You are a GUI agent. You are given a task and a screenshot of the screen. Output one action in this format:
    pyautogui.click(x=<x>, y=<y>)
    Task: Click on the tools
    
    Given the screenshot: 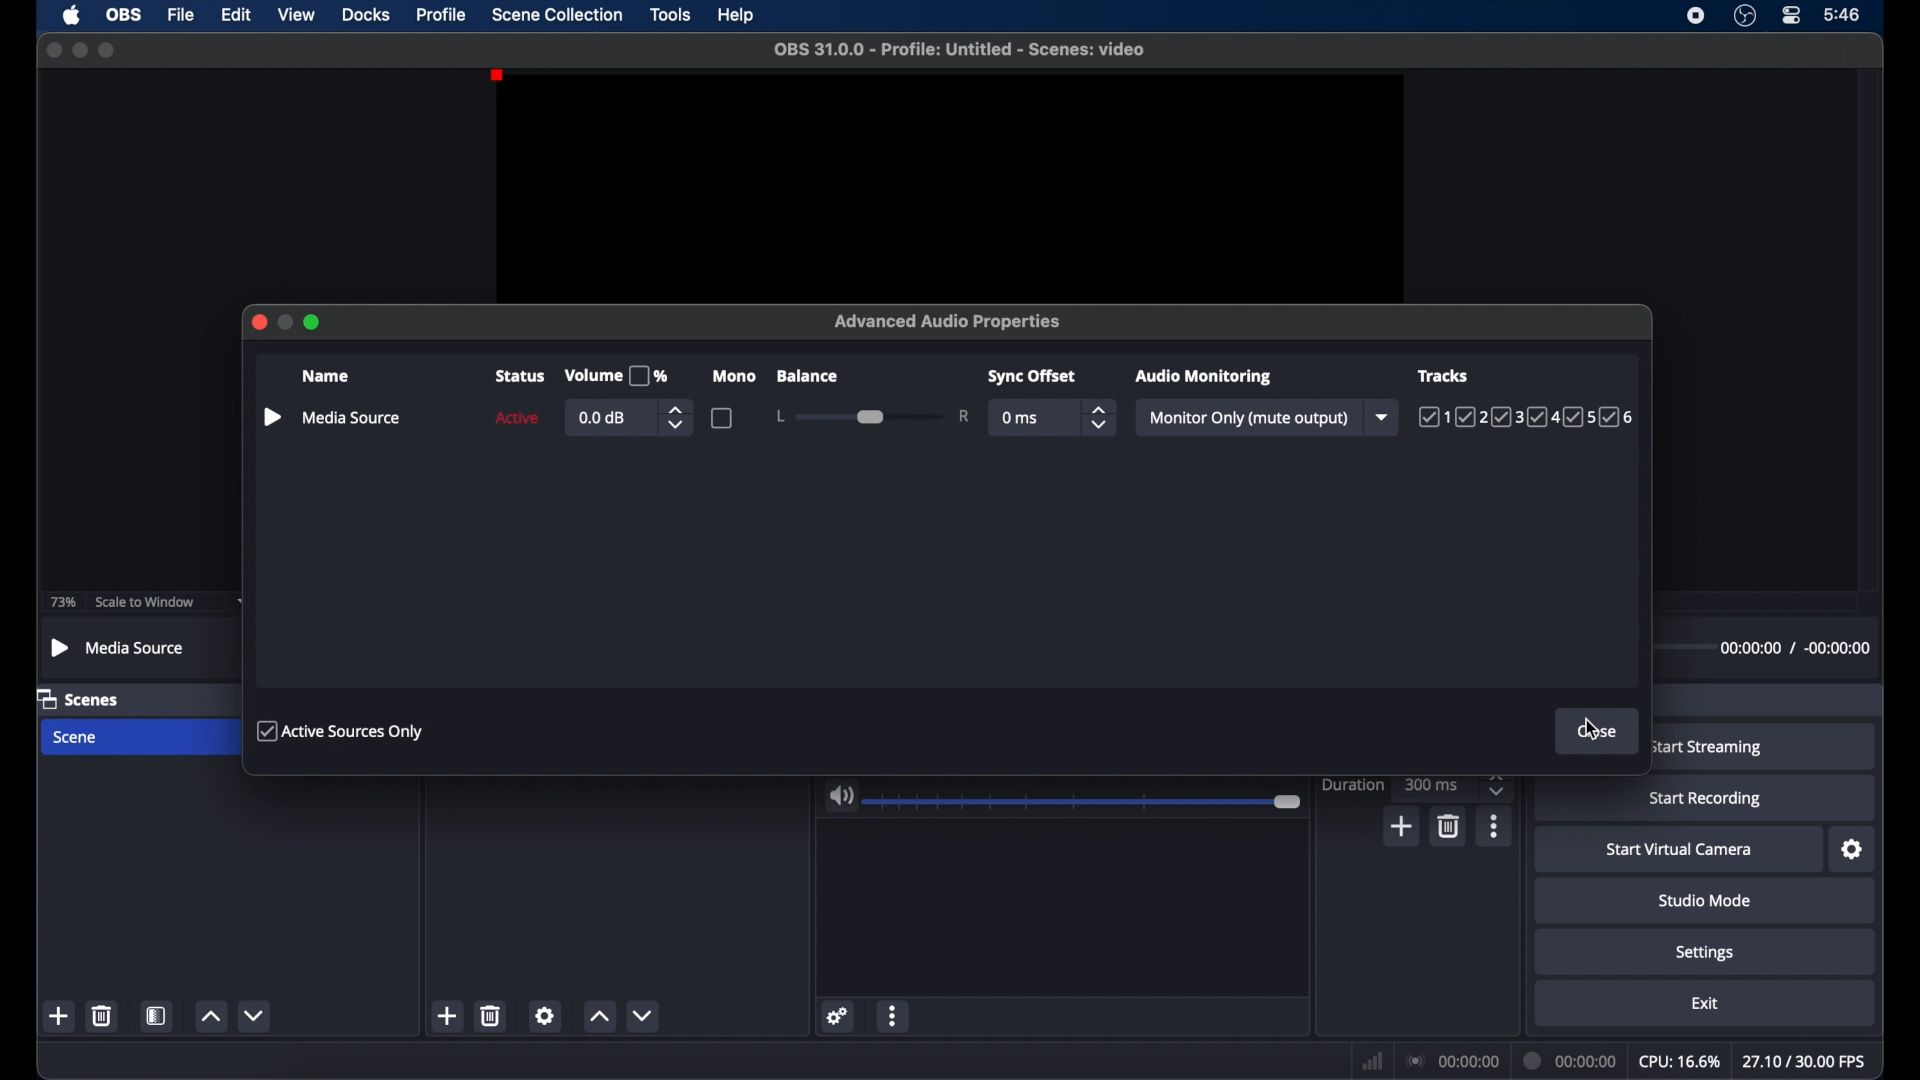 What is the action you would take?
    pyautogui.click(x=671, y=13)
    